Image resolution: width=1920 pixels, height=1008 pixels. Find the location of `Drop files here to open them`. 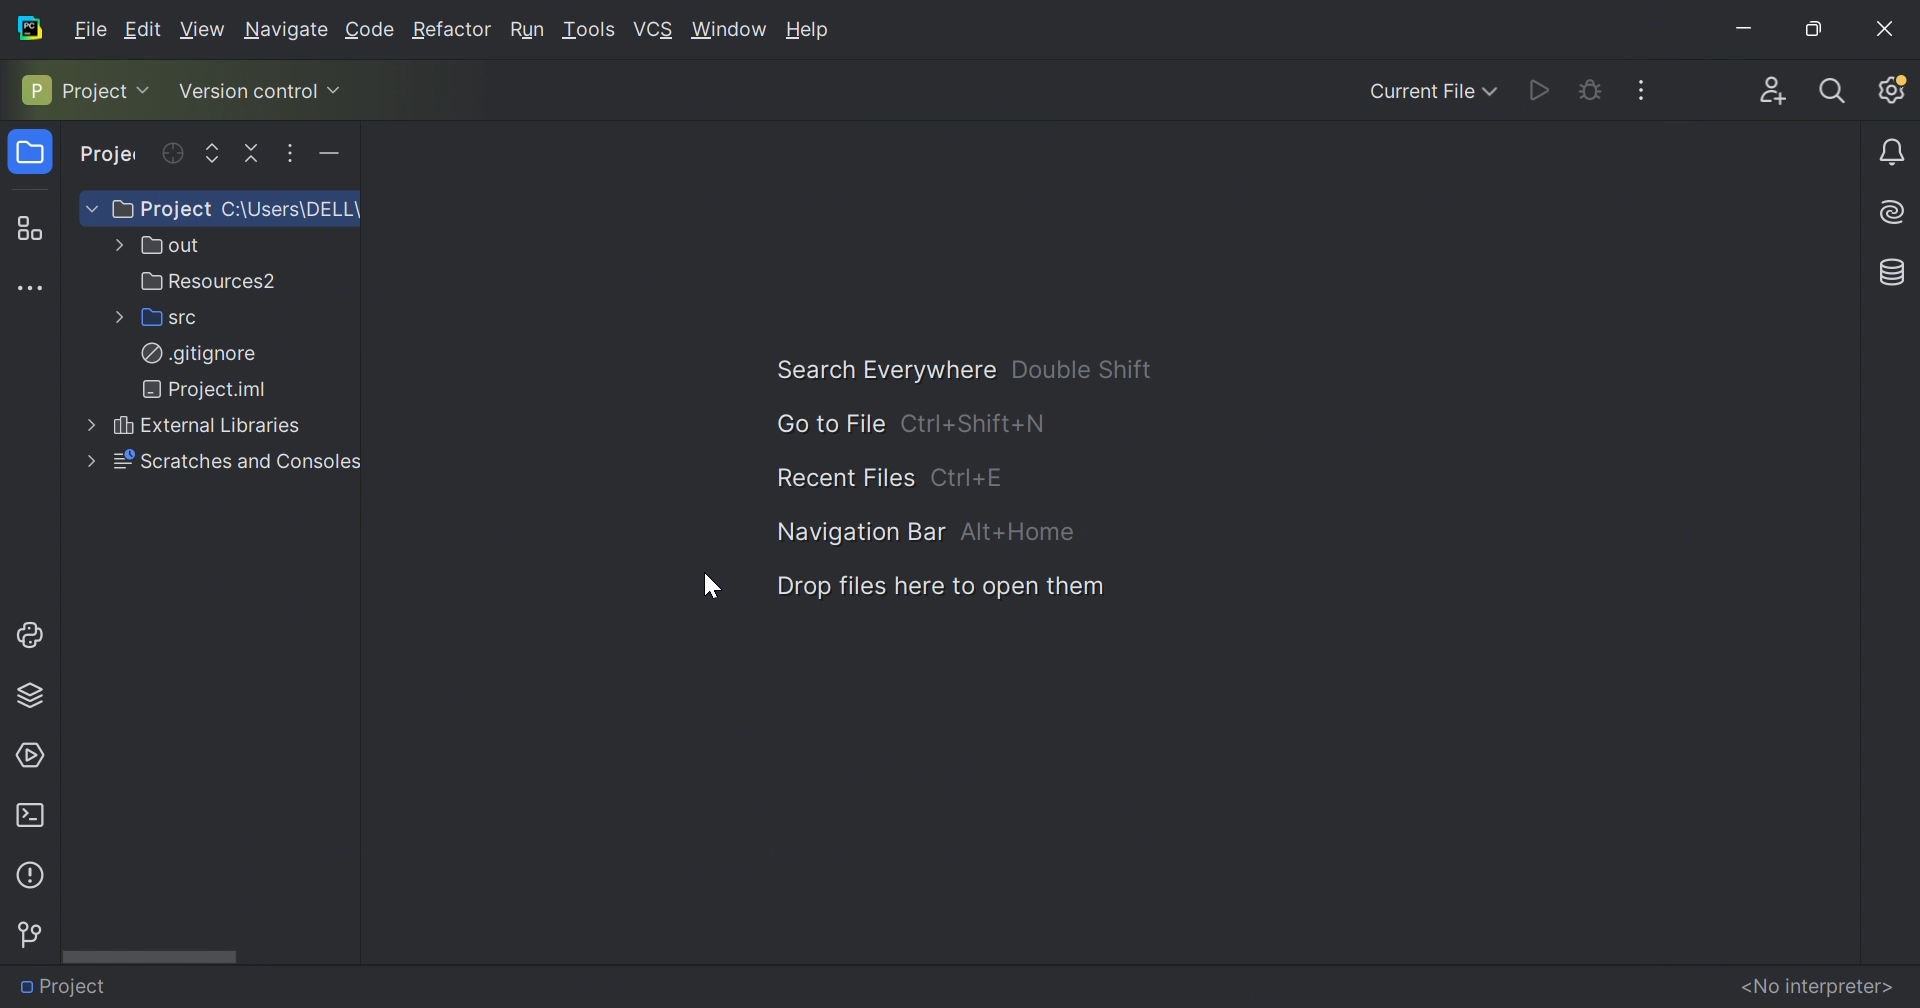

Drop files here to open them is located at coordinates (940, 587).